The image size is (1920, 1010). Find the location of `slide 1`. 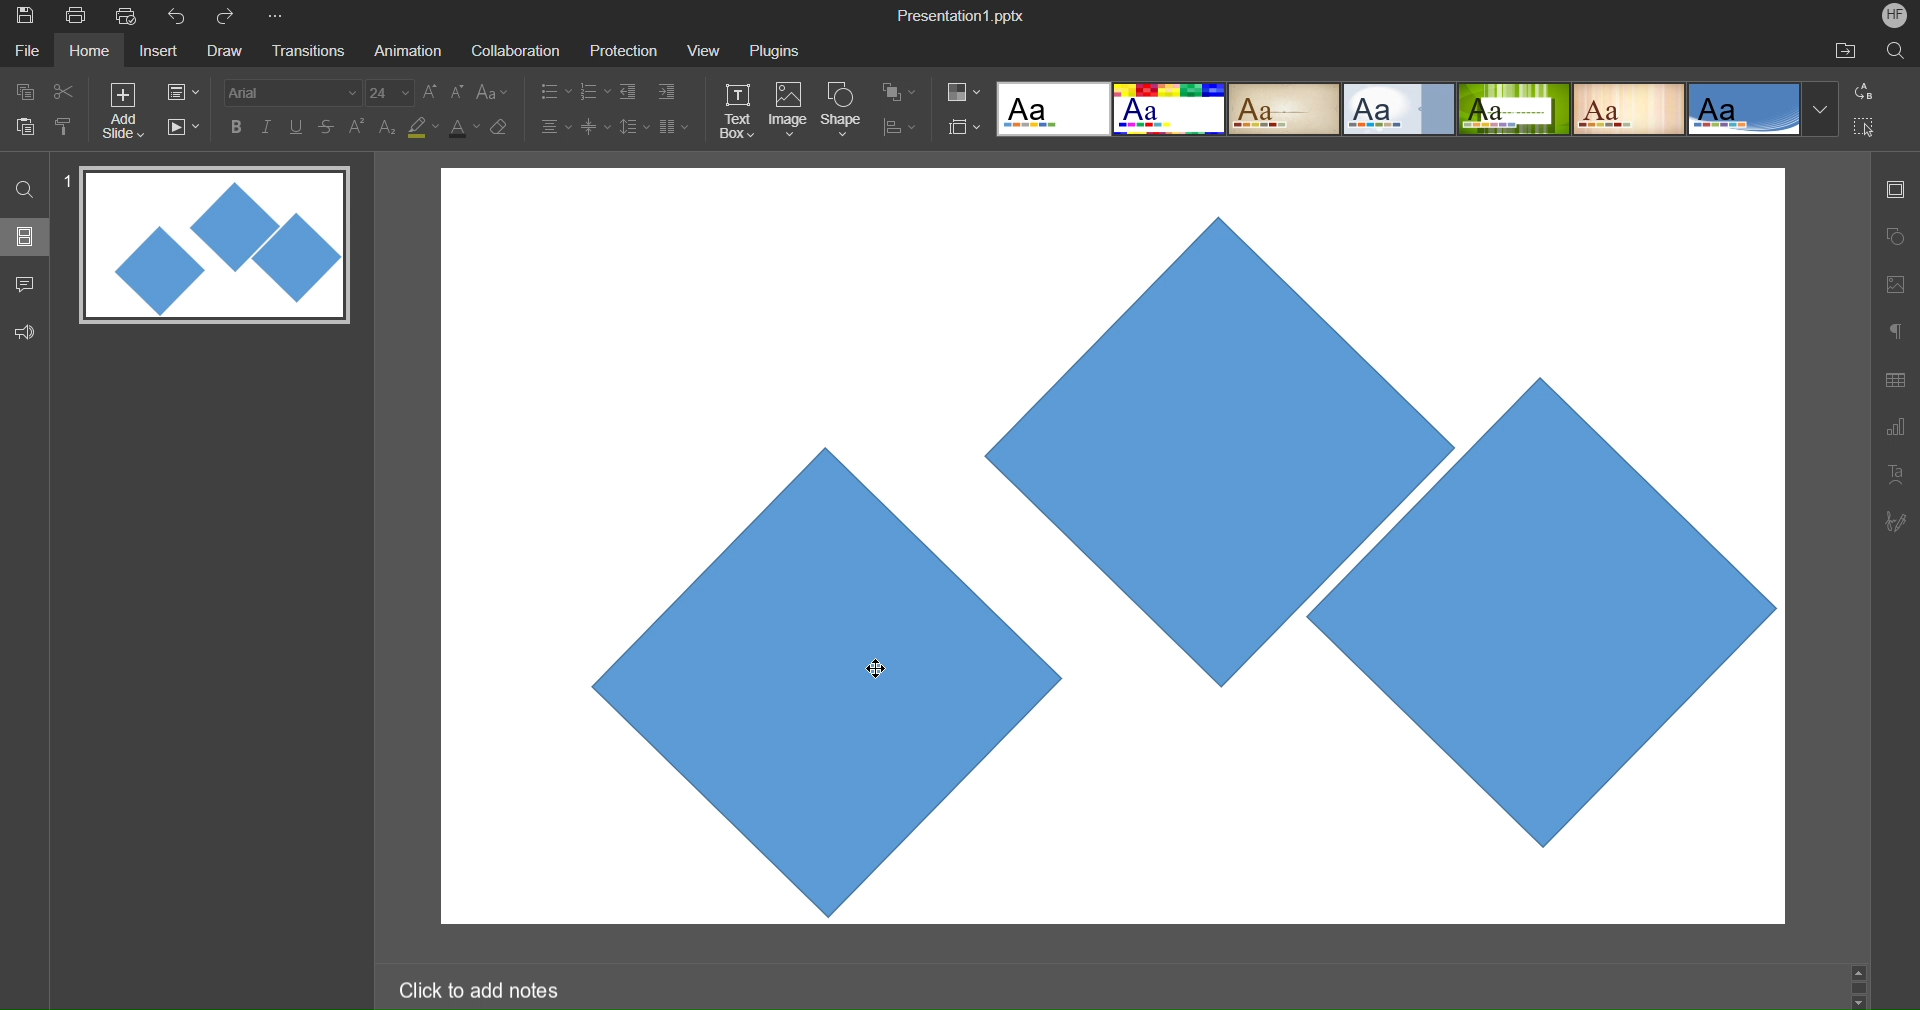

slide 1 is located at coordinates (209, 247).